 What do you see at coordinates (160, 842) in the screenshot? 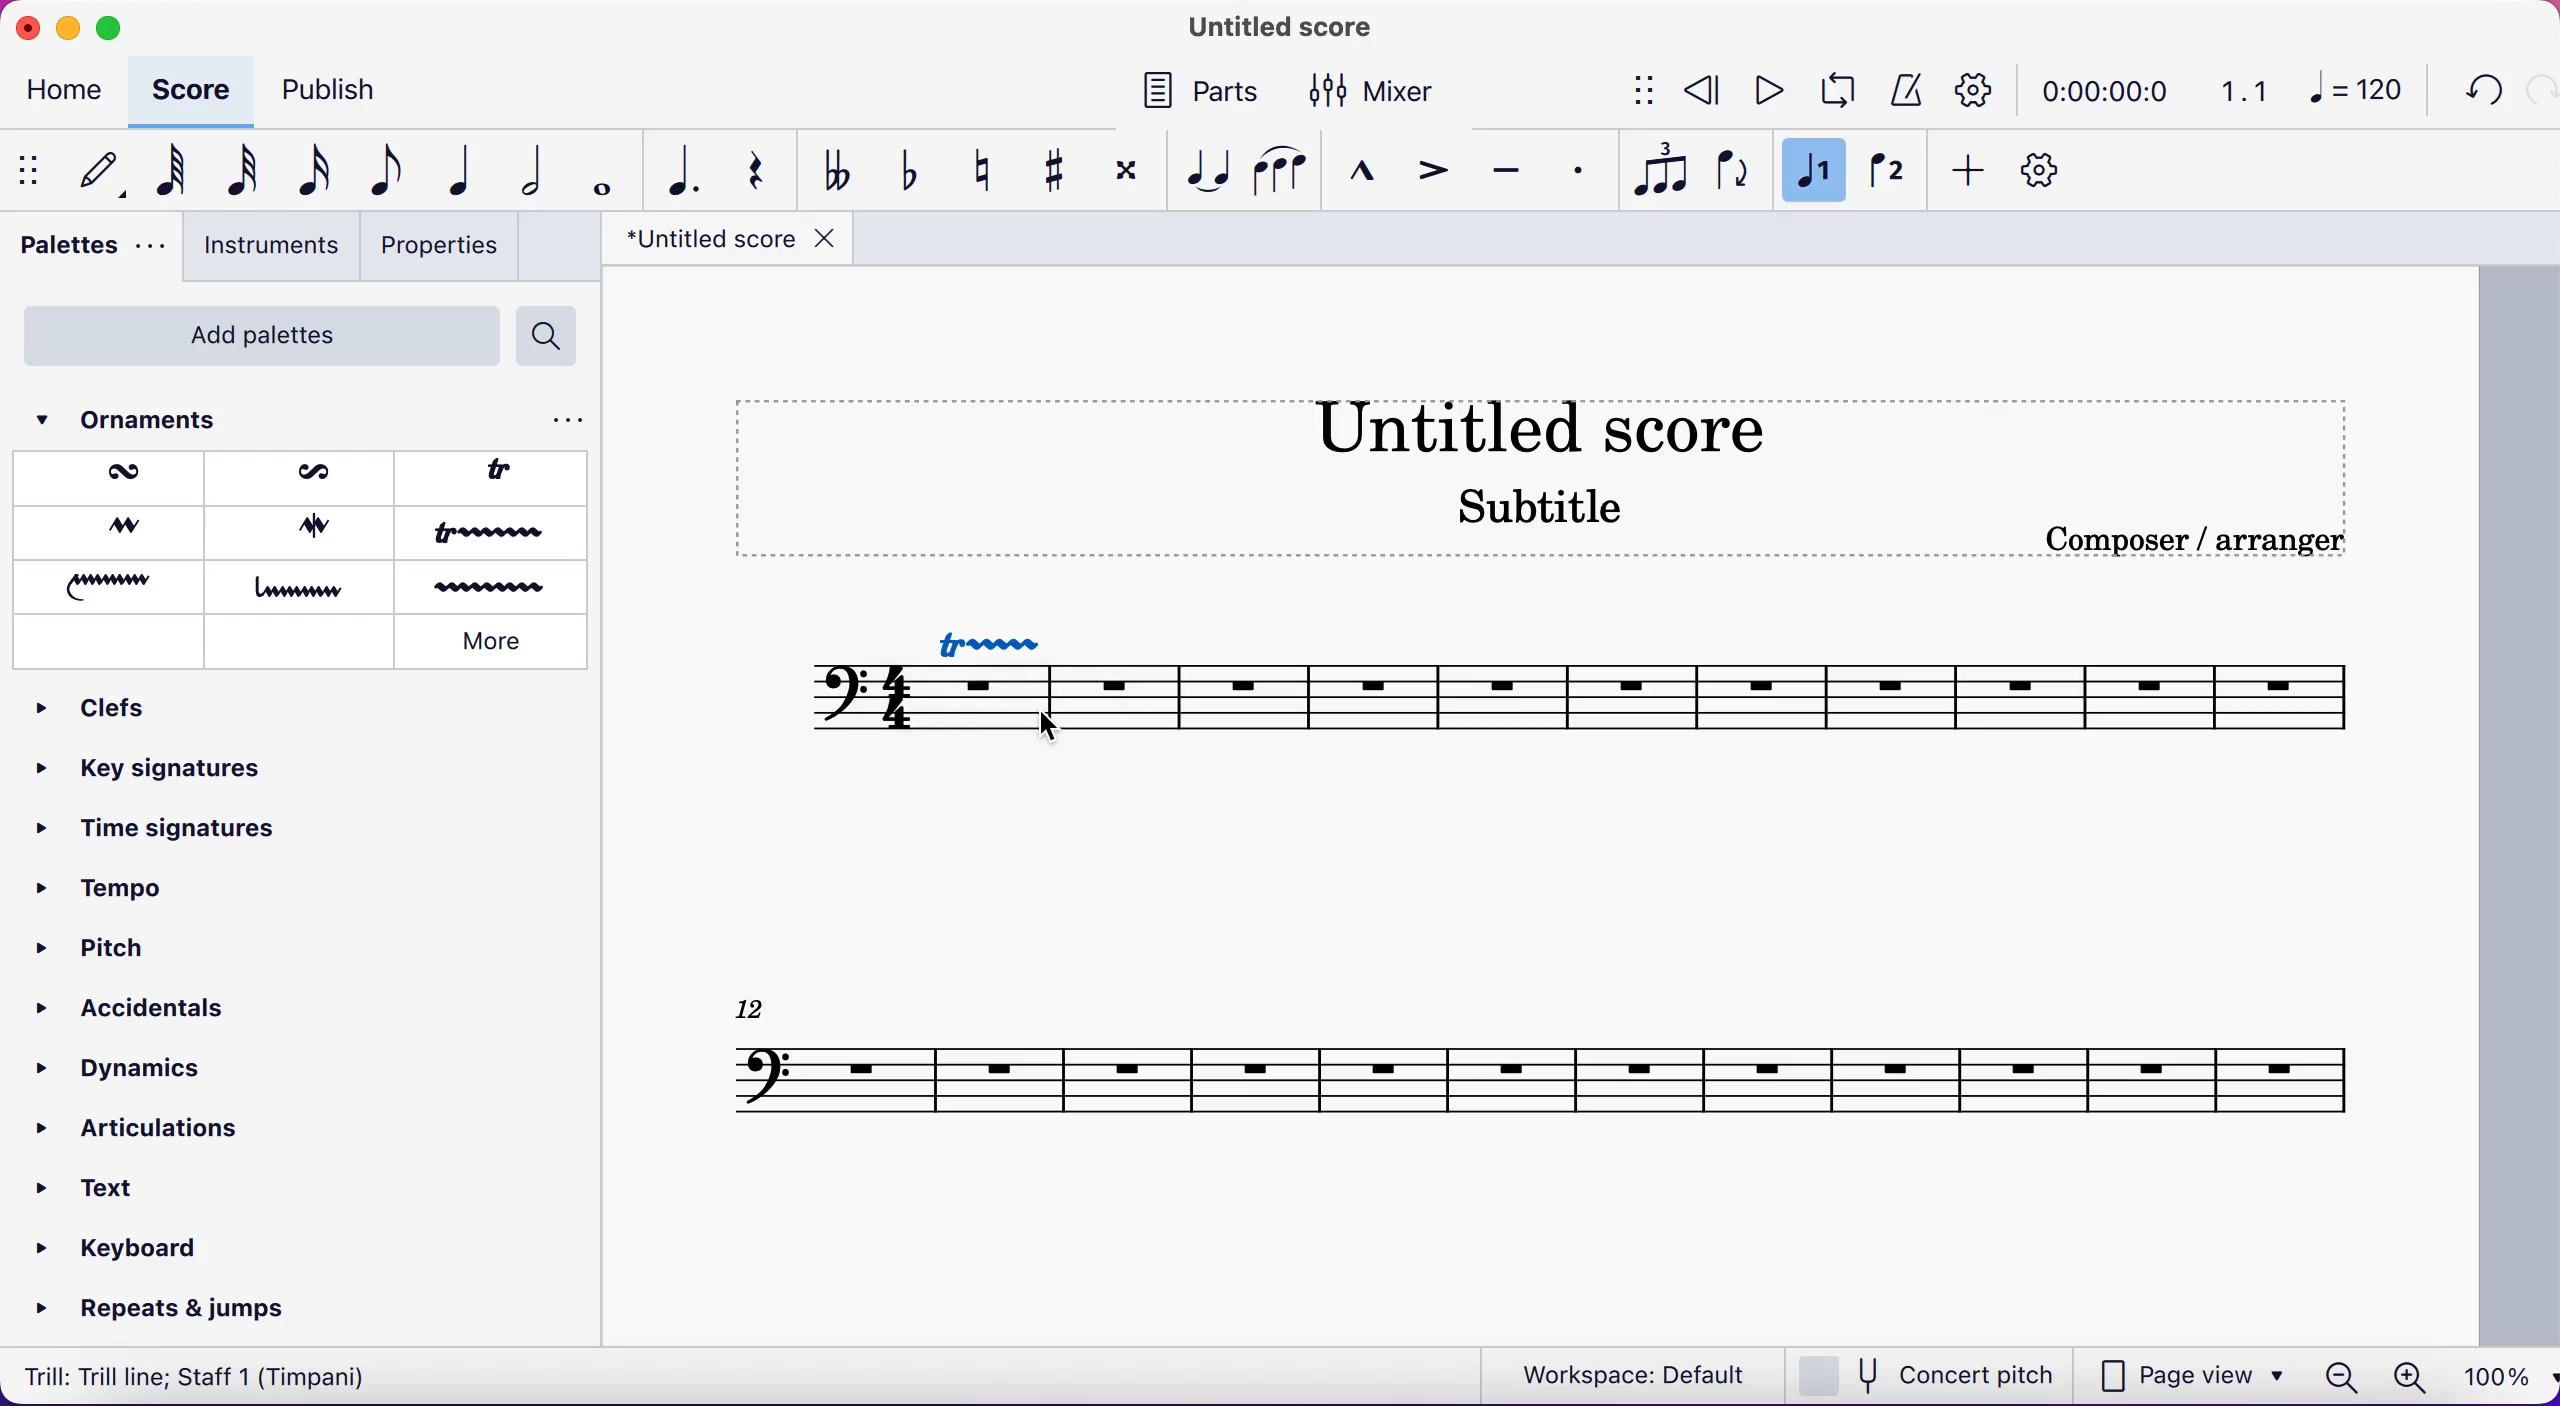
I see `time signatures` at bounding box center [160, 842].